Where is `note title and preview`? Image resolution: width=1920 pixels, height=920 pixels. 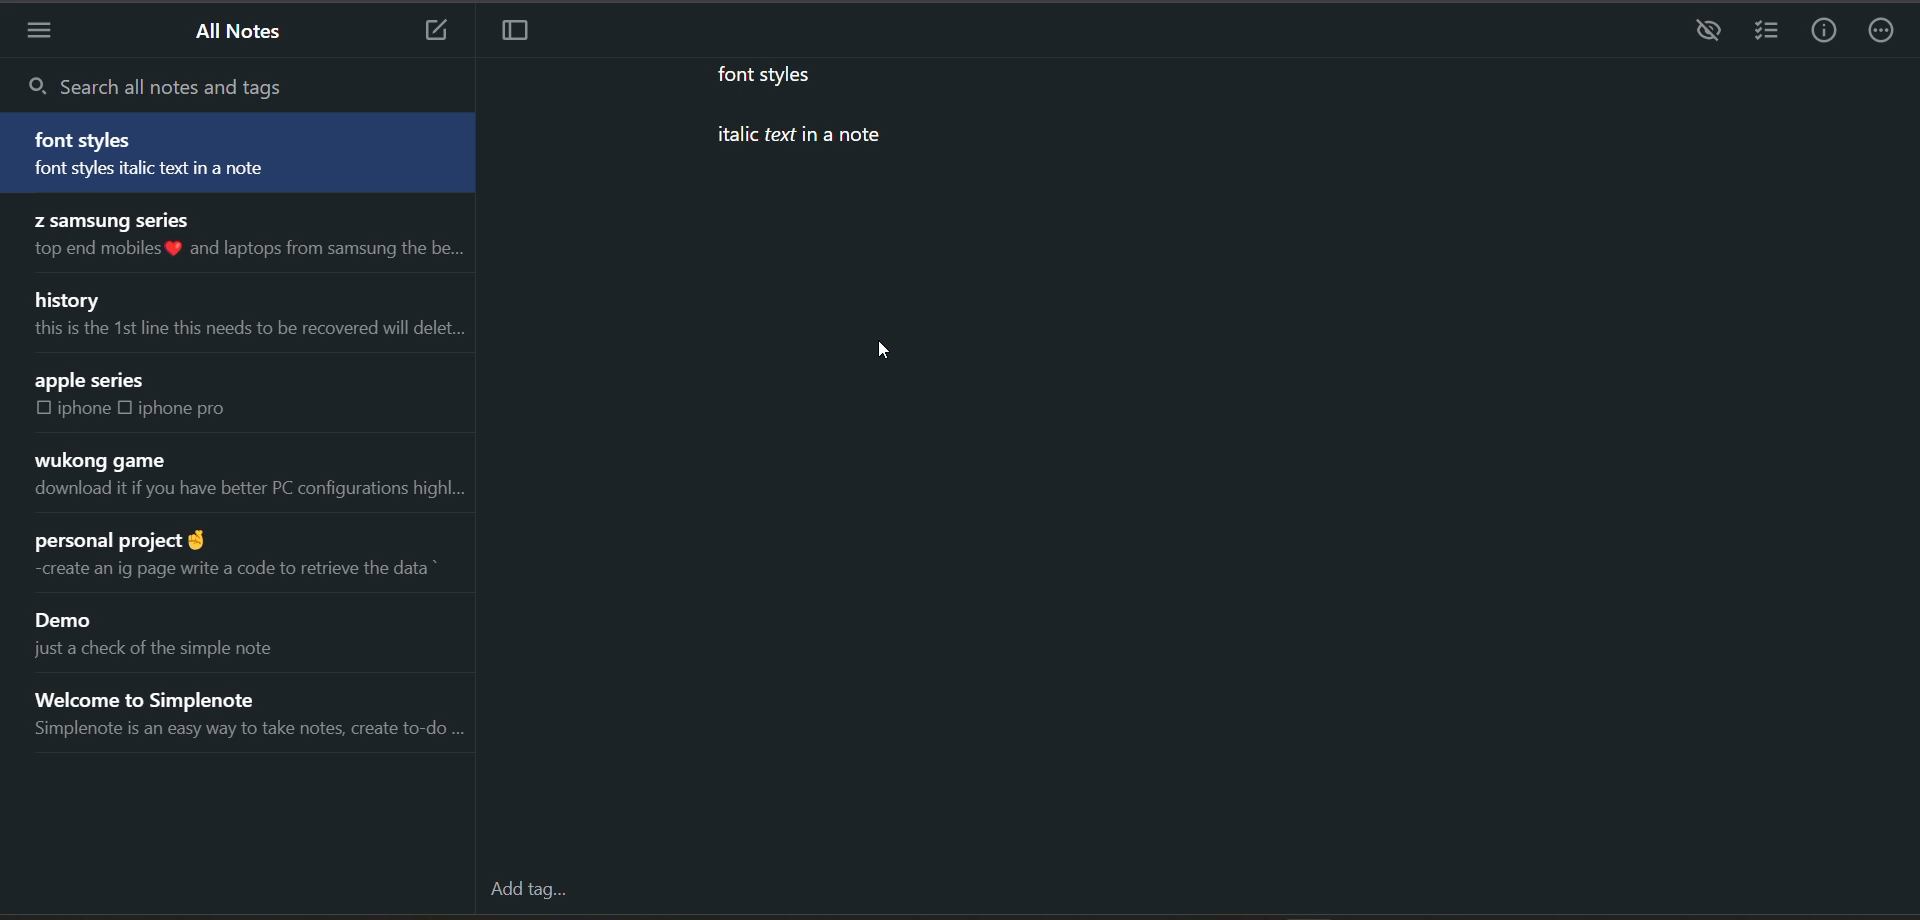
note title and preview is located at coordinates (257, 714).